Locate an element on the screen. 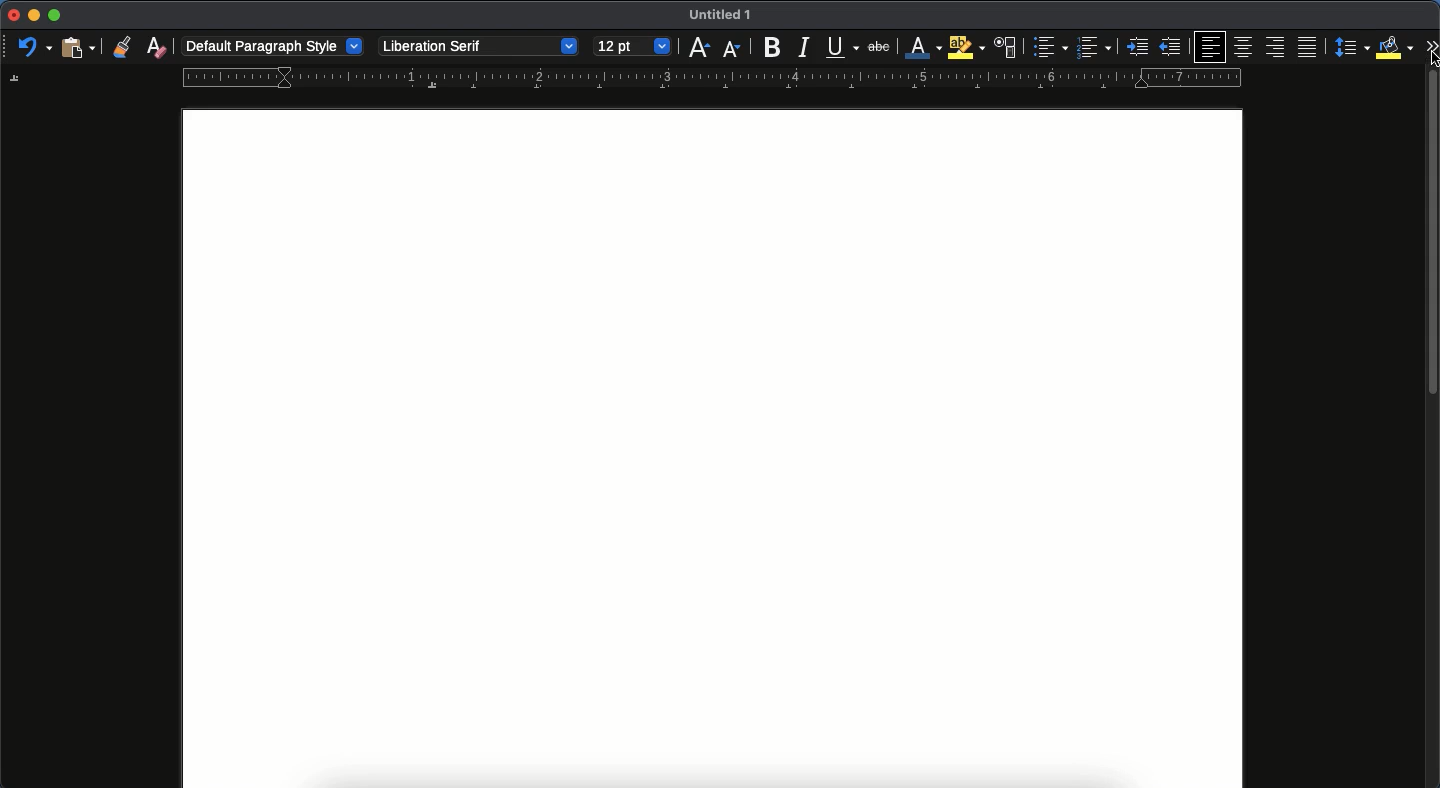 The image size is (1440, 788). right align is located at coordinates (1277, 48).